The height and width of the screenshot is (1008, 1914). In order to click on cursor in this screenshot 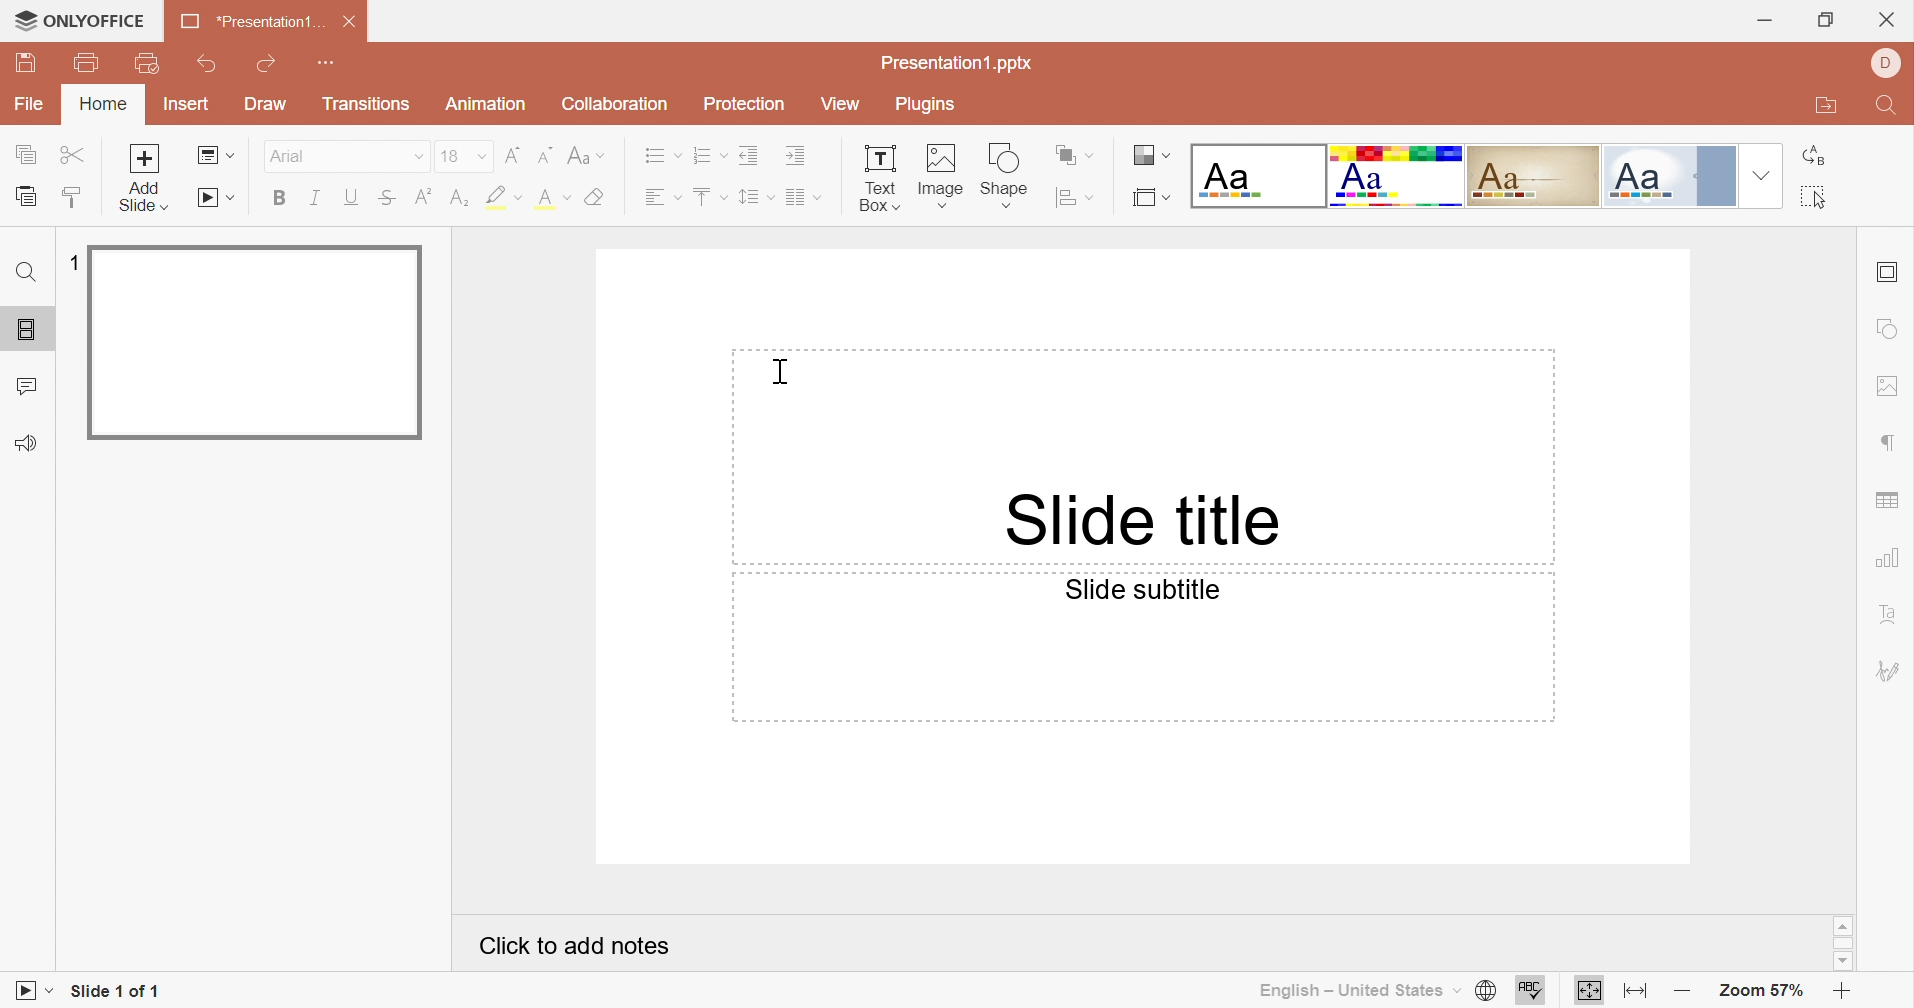, I will do `click(21, 19)`.